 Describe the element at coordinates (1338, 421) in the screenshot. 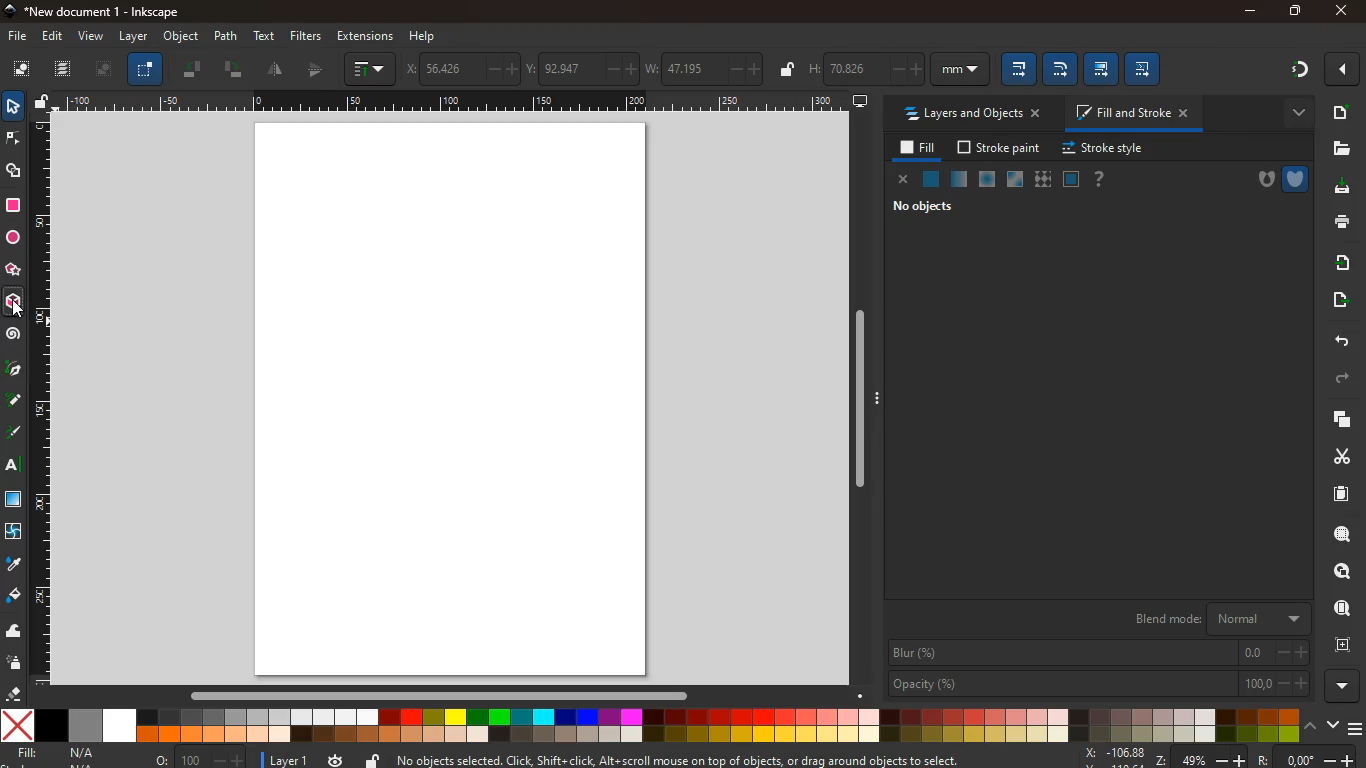

I see `layers` at that location.